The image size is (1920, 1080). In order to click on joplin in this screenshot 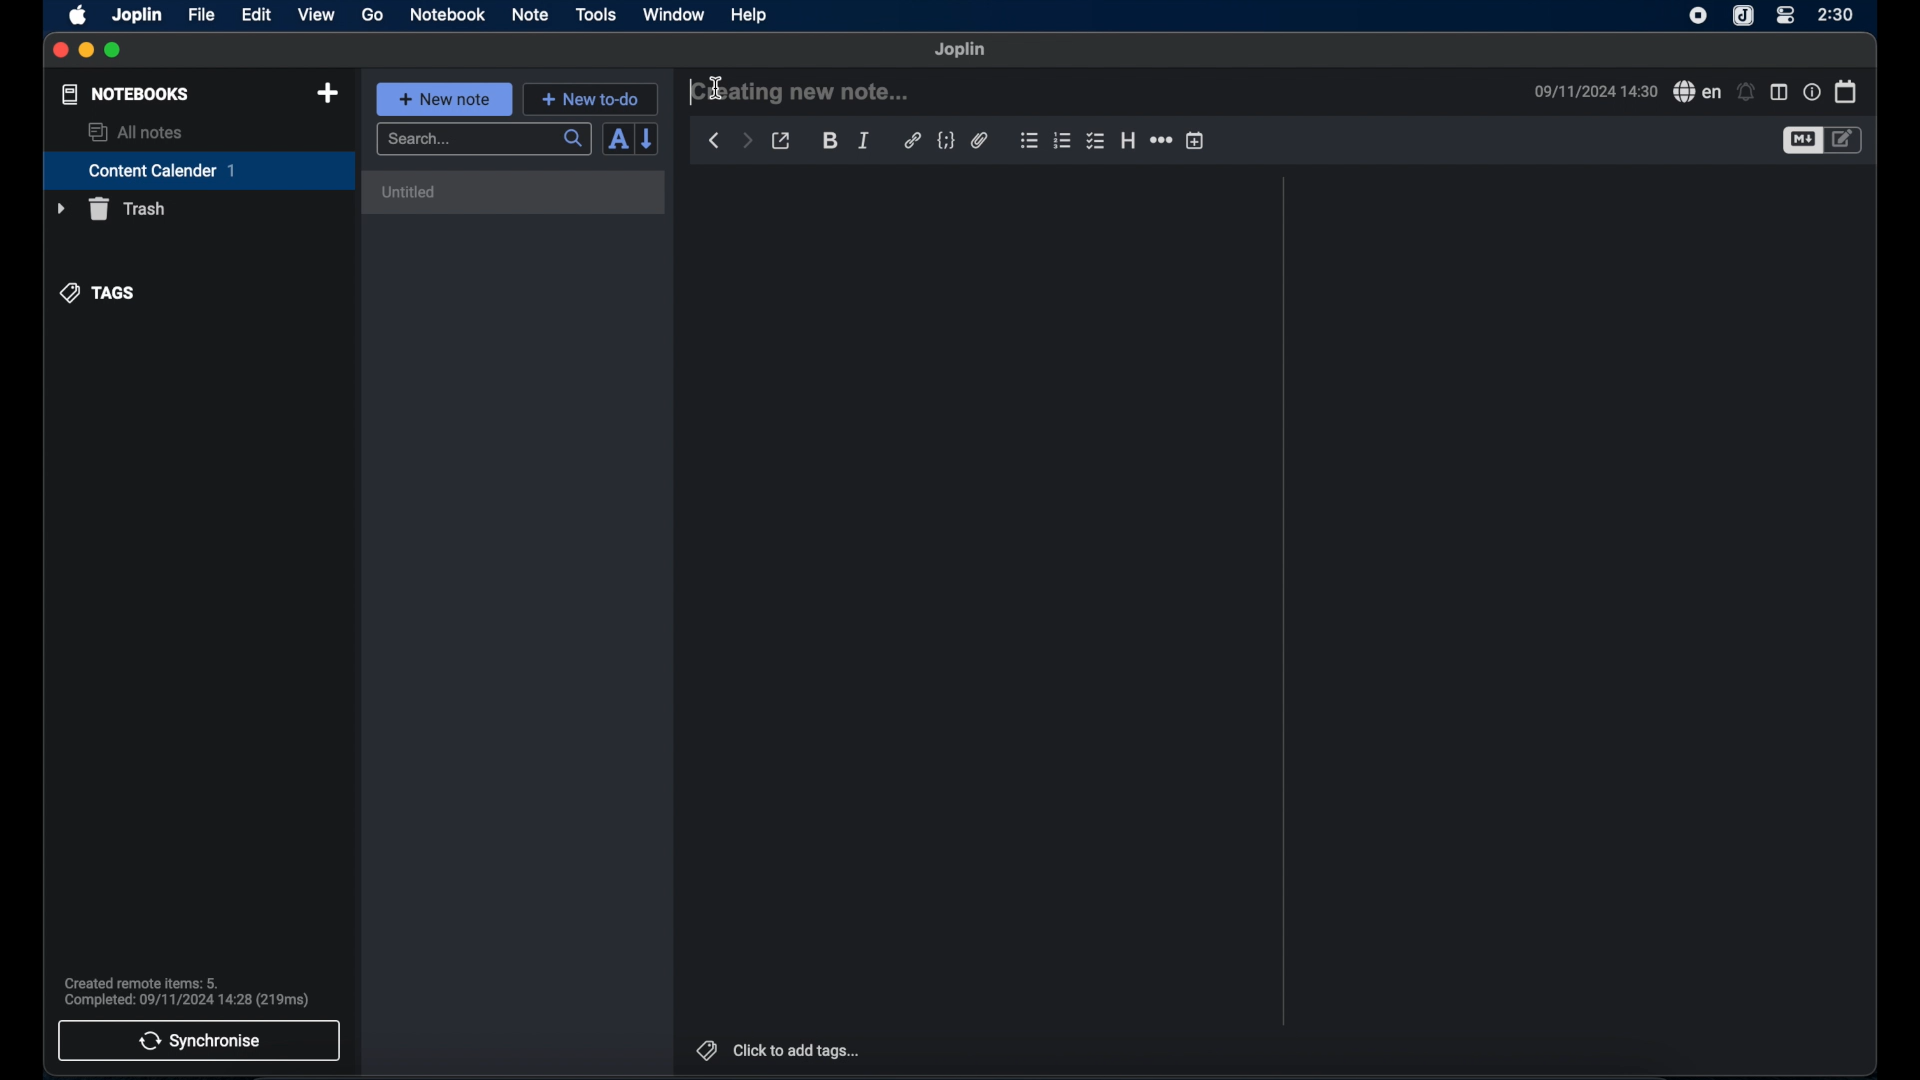, I will do `click(137, 15)`.